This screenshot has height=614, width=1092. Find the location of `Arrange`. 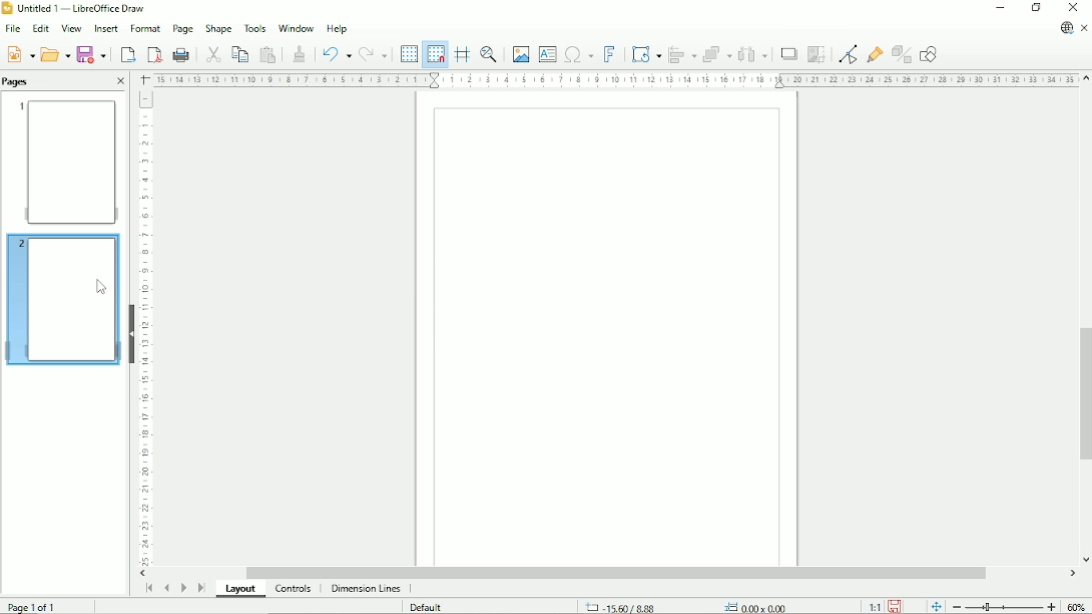

Arrange is located at coordinates (717, 54).